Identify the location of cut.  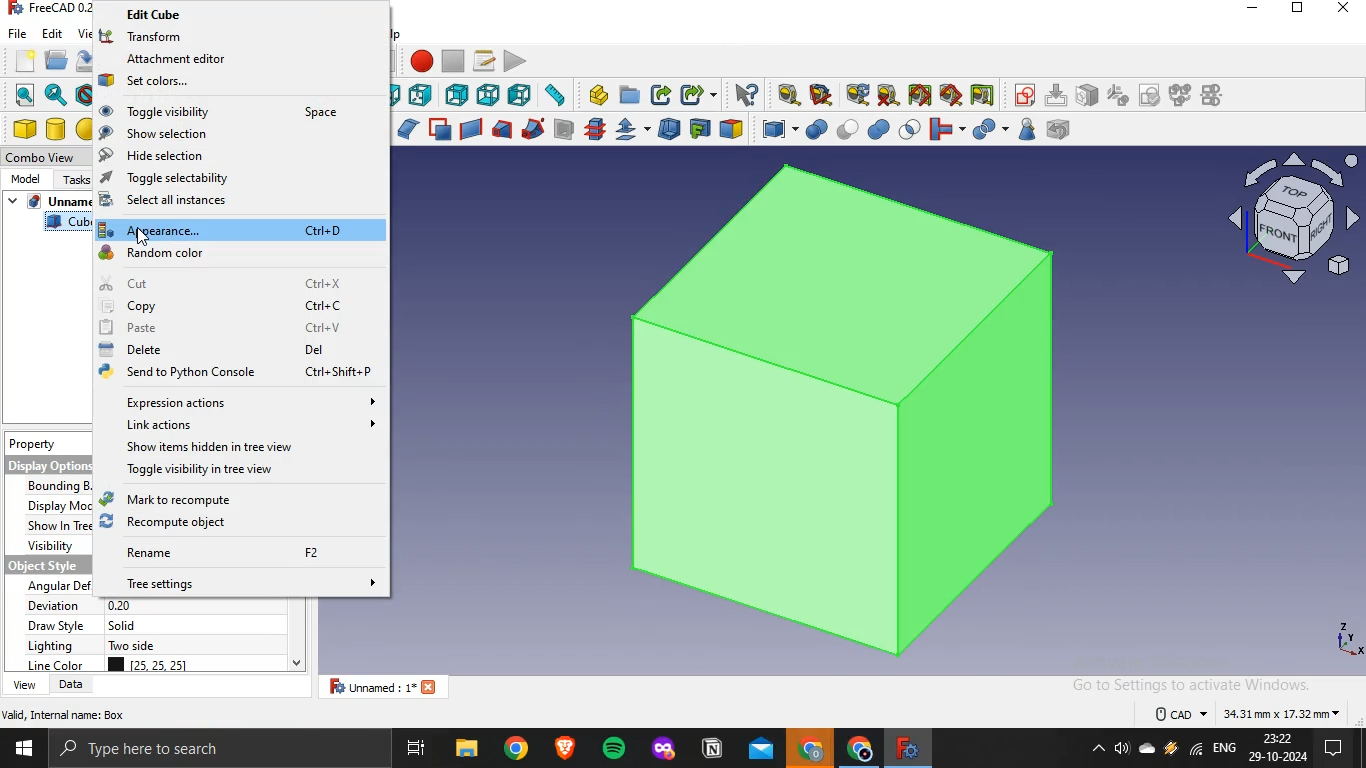
(231, 283).